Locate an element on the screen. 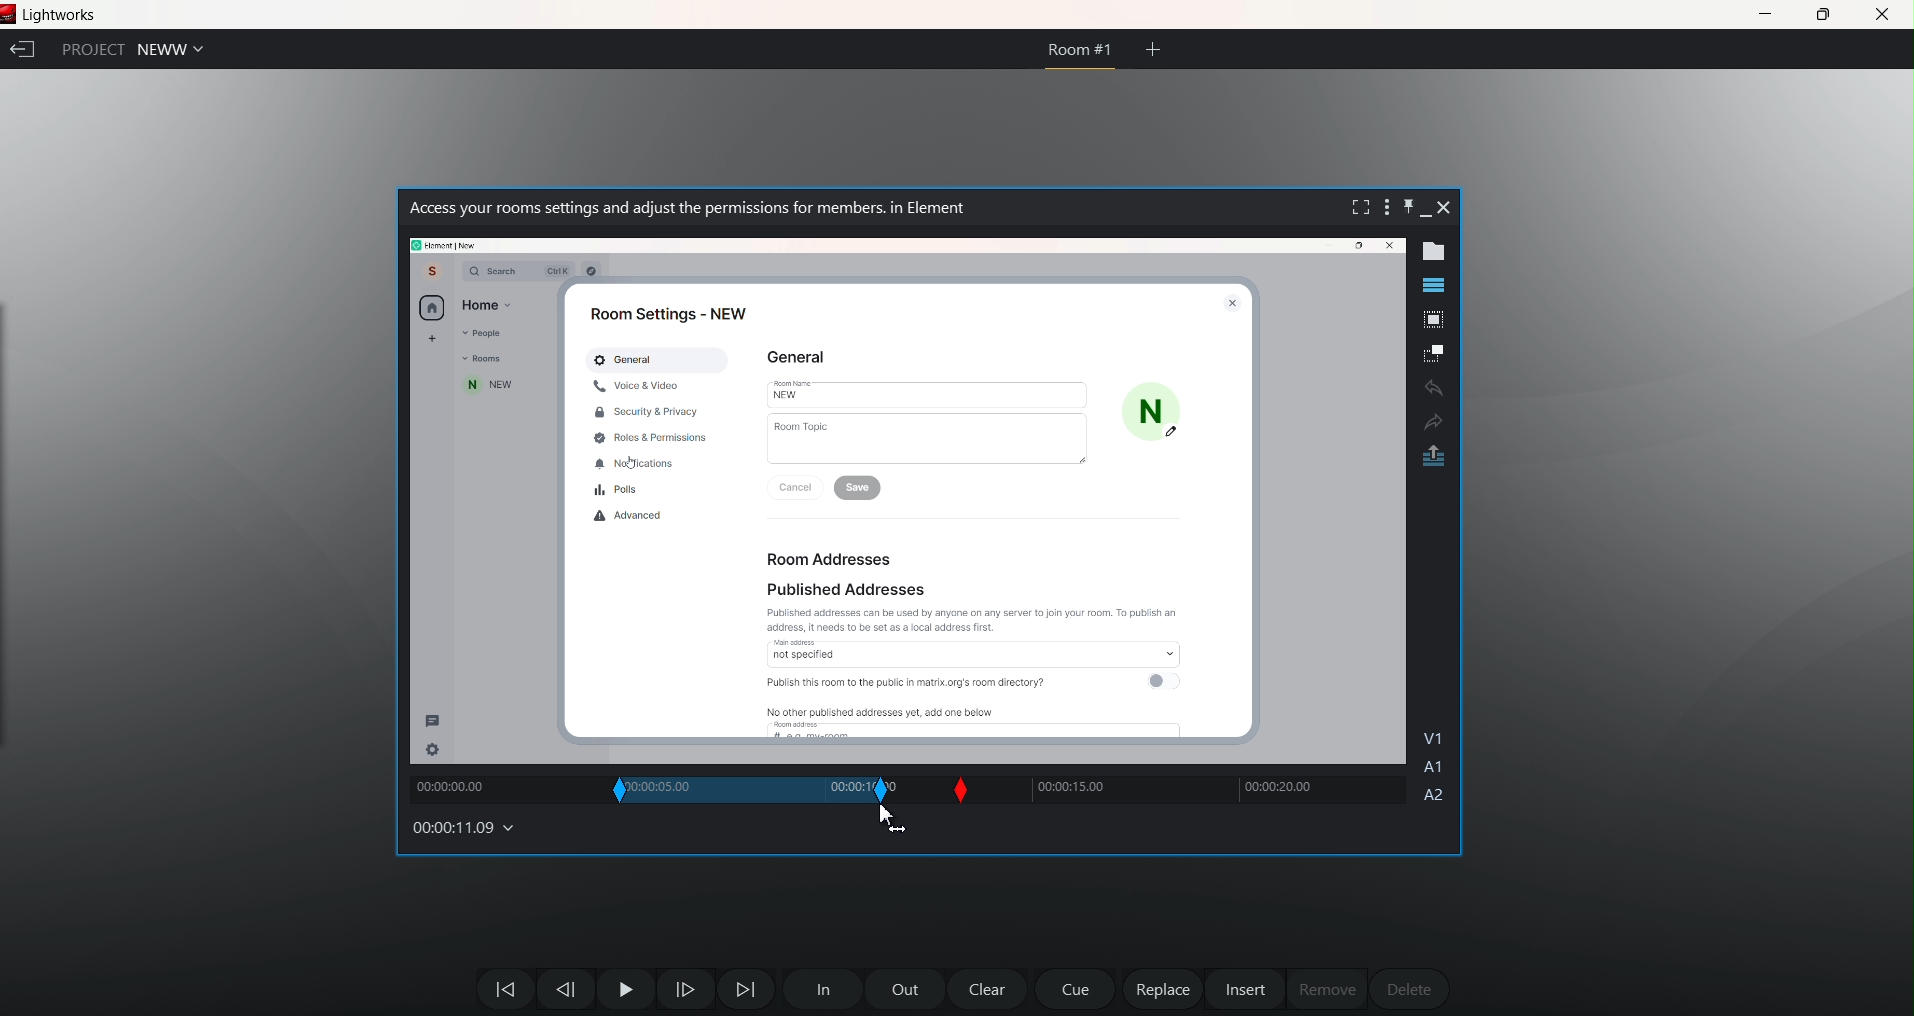 This screenshot has width=1914, height=1016. access not specified is located at coordinates (980, 649).